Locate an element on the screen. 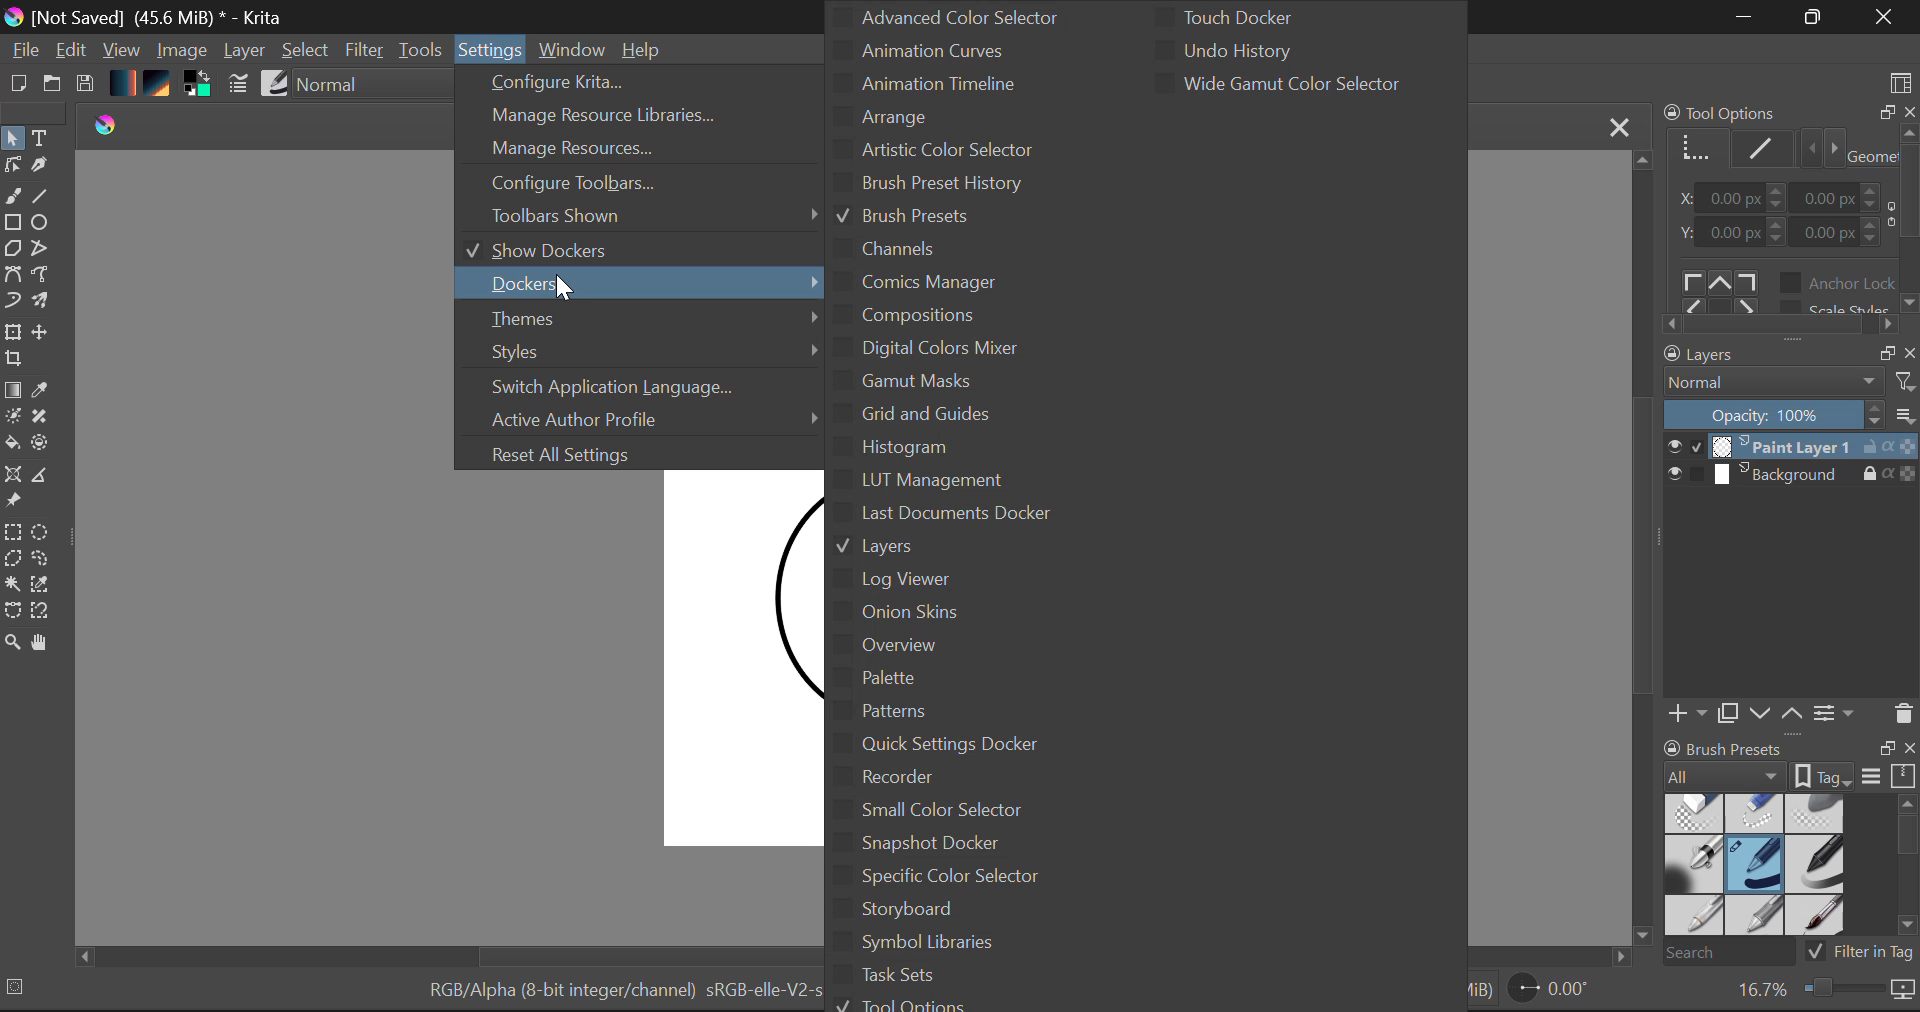  Tools is located at coordinates (422, 52).